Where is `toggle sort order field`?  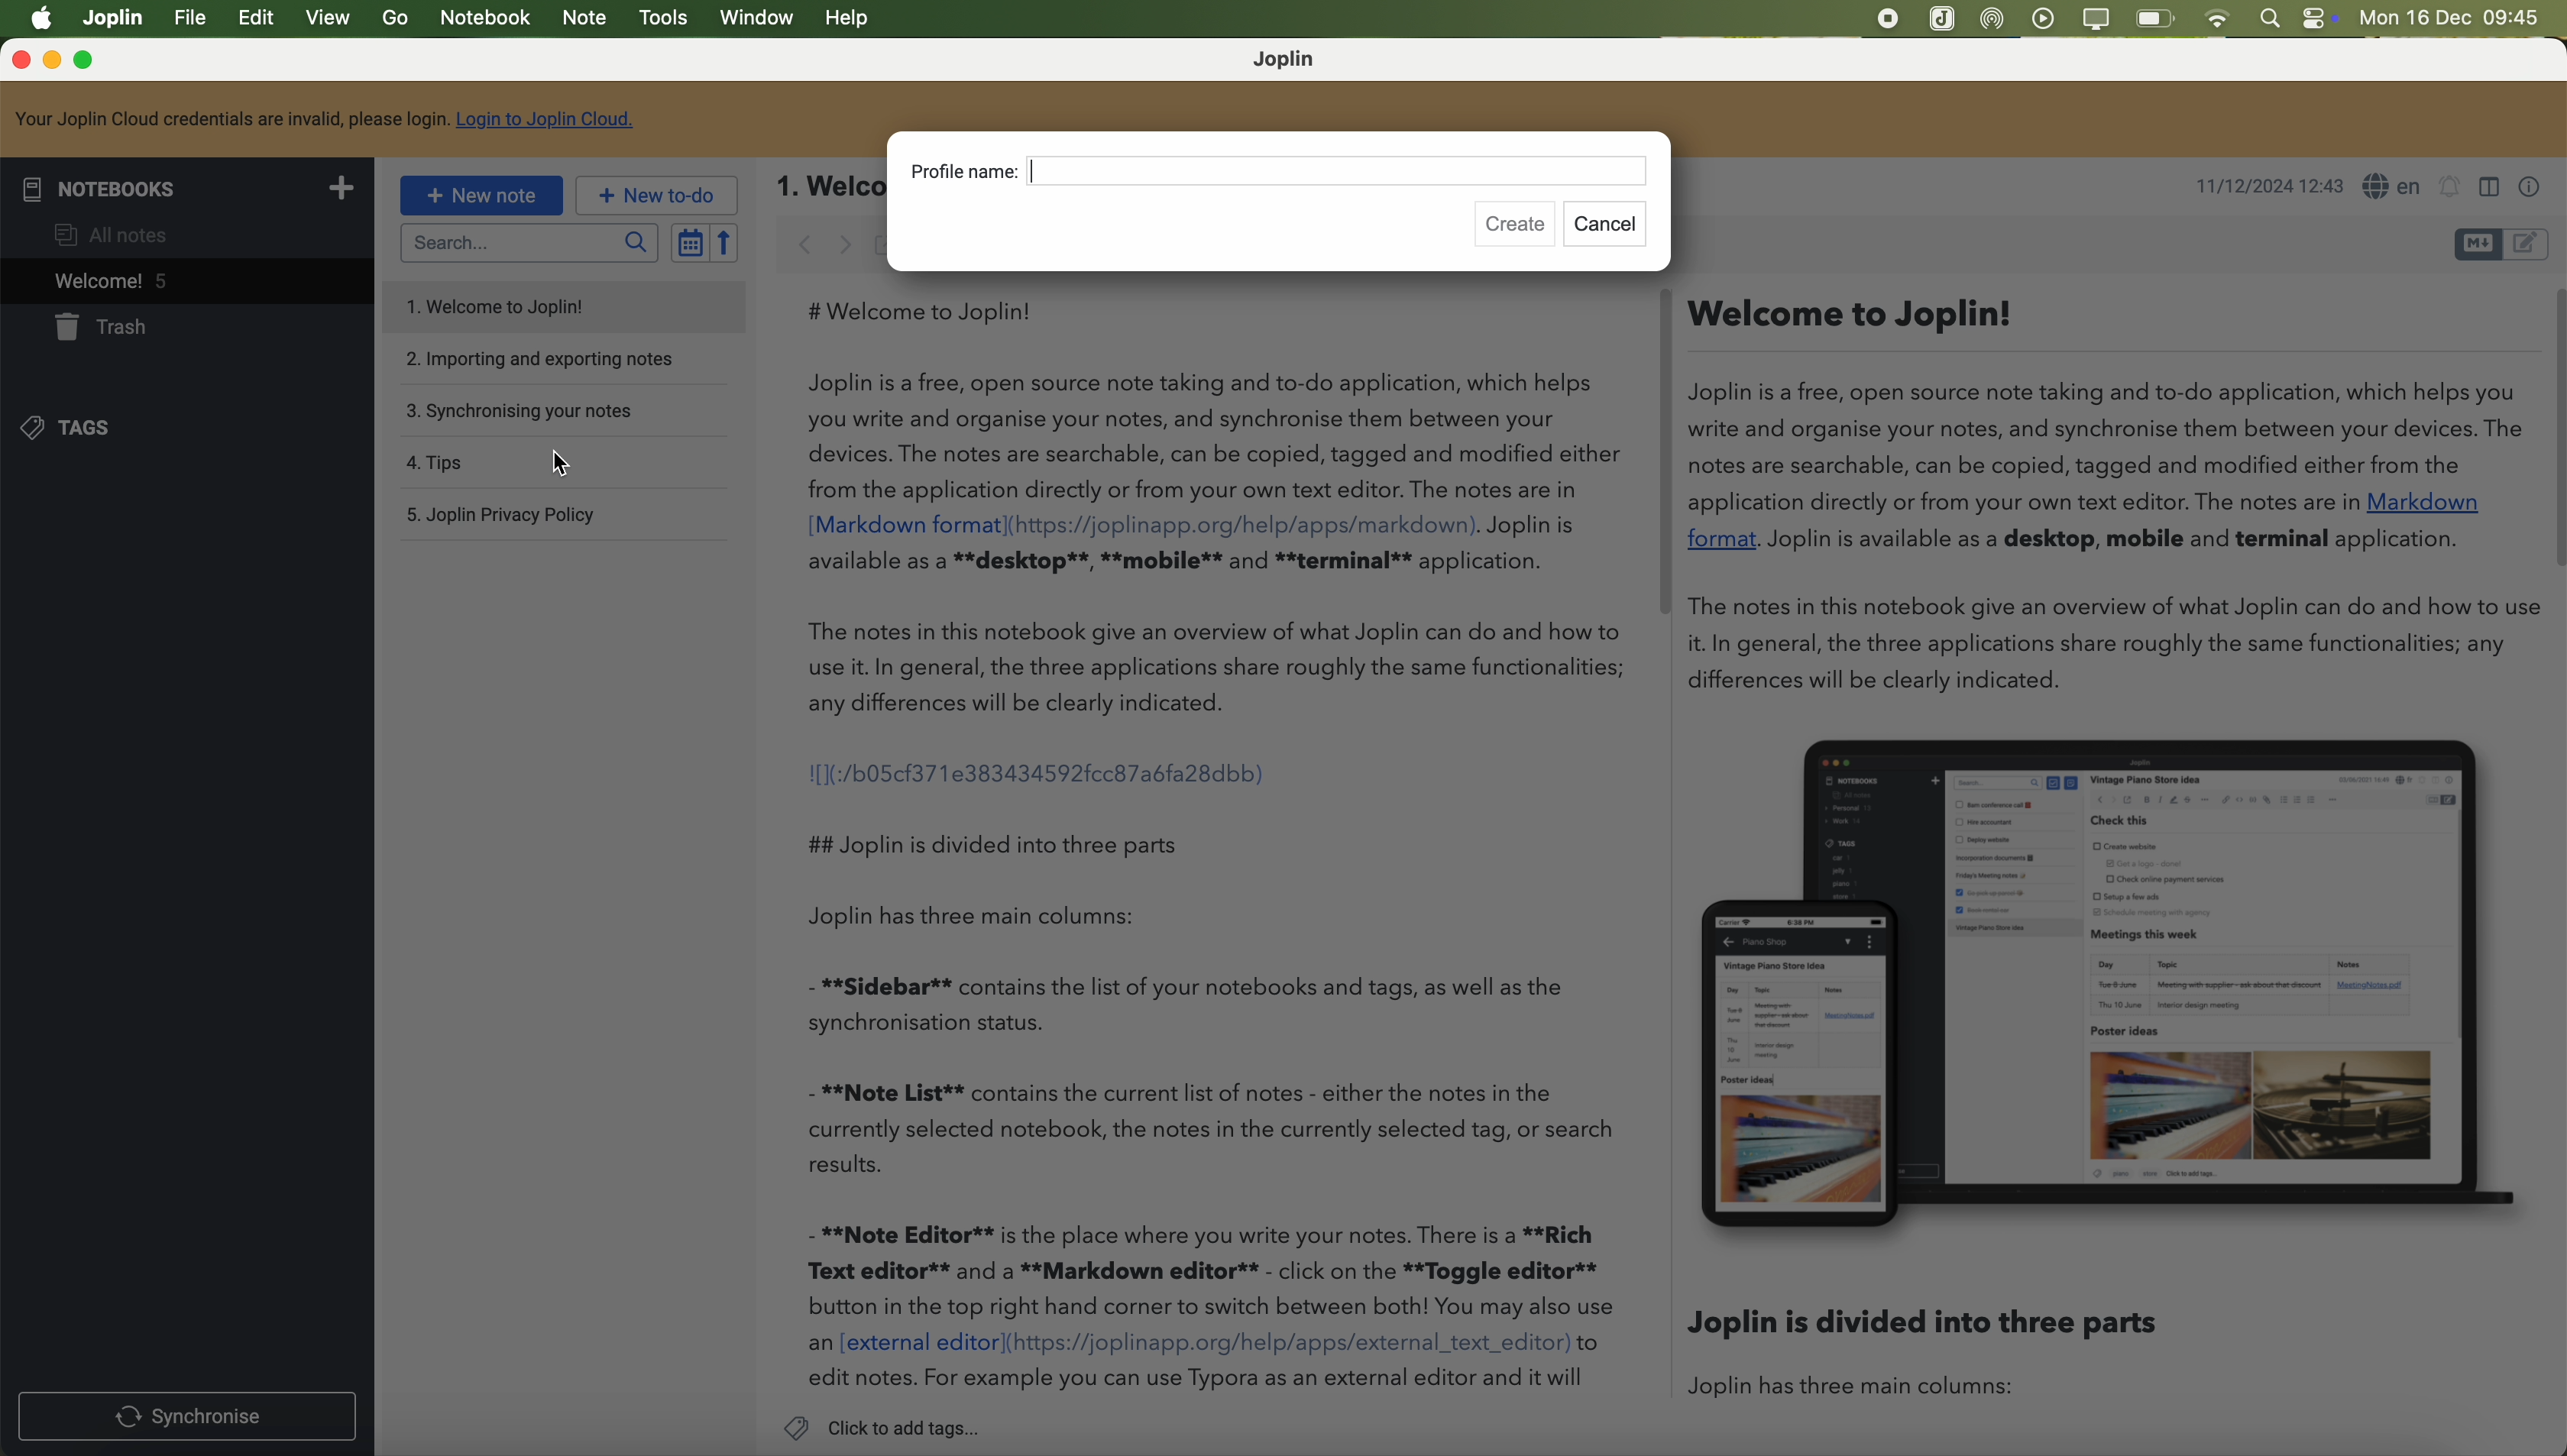 toggle sort order field is located at coordinates (685, 242).